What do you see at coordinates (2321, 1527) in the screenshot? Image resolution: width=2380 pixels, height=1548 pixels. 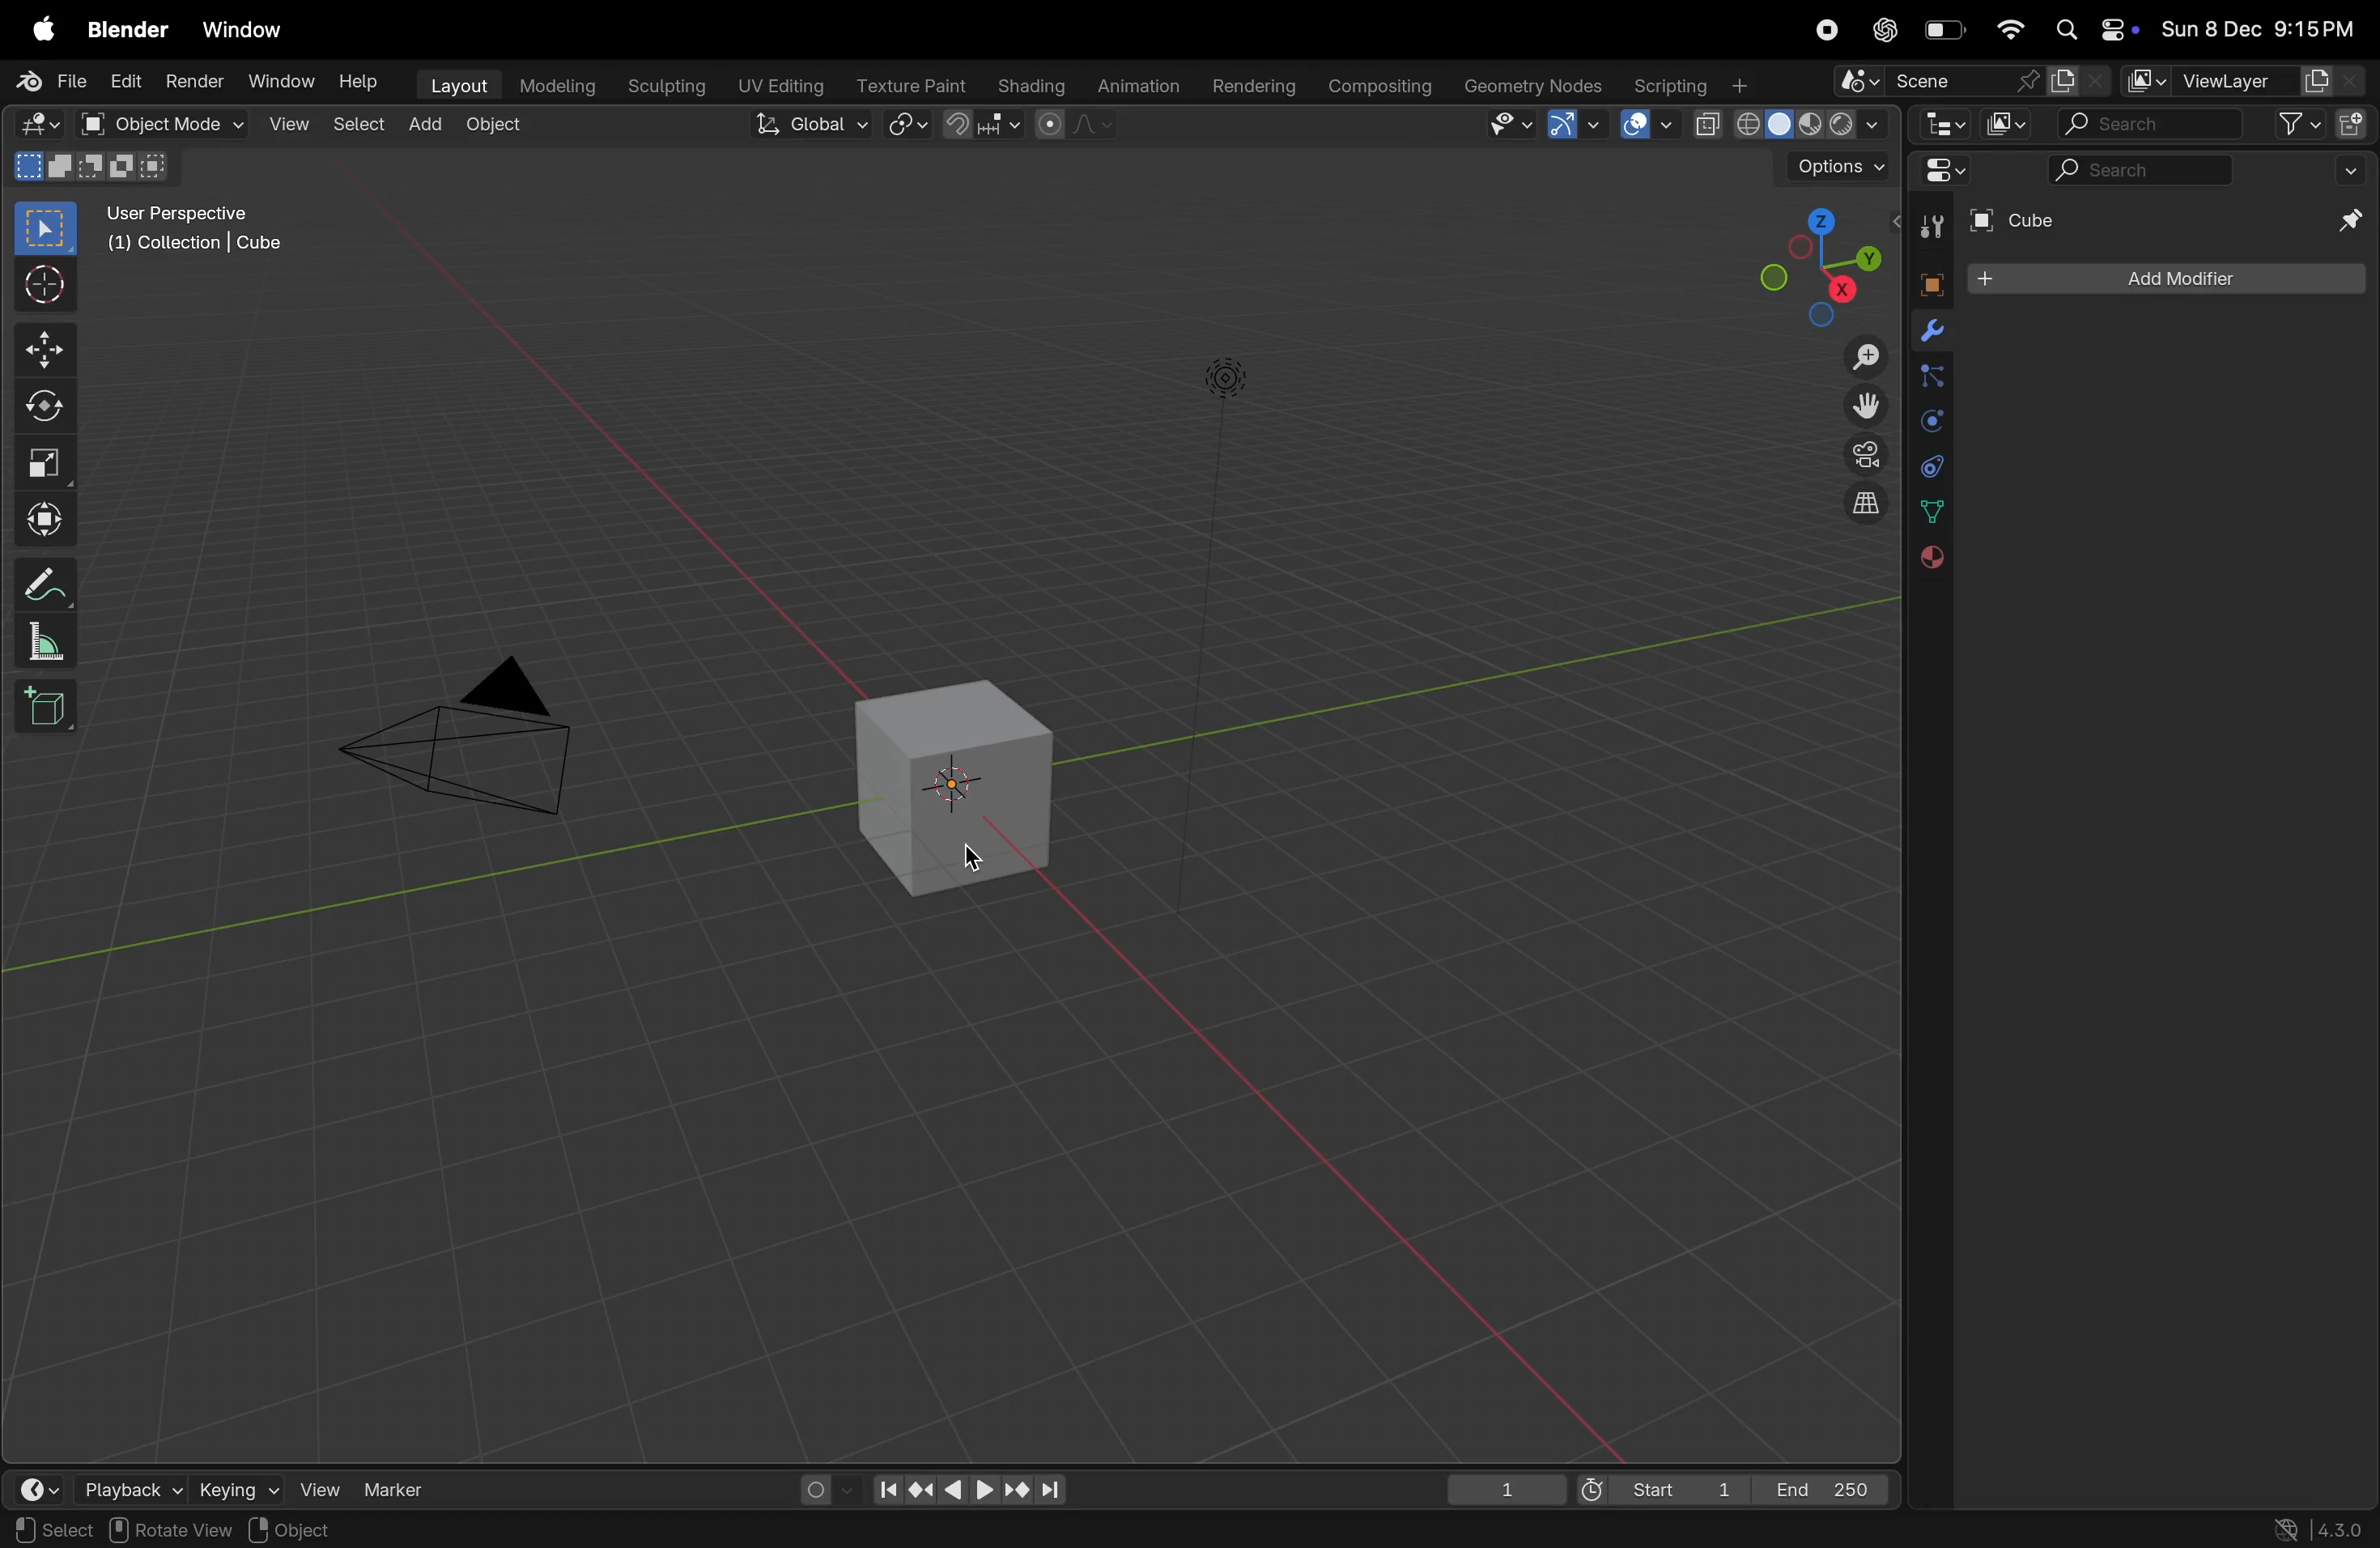 I see `version` at bounding box center [2321, 1527].